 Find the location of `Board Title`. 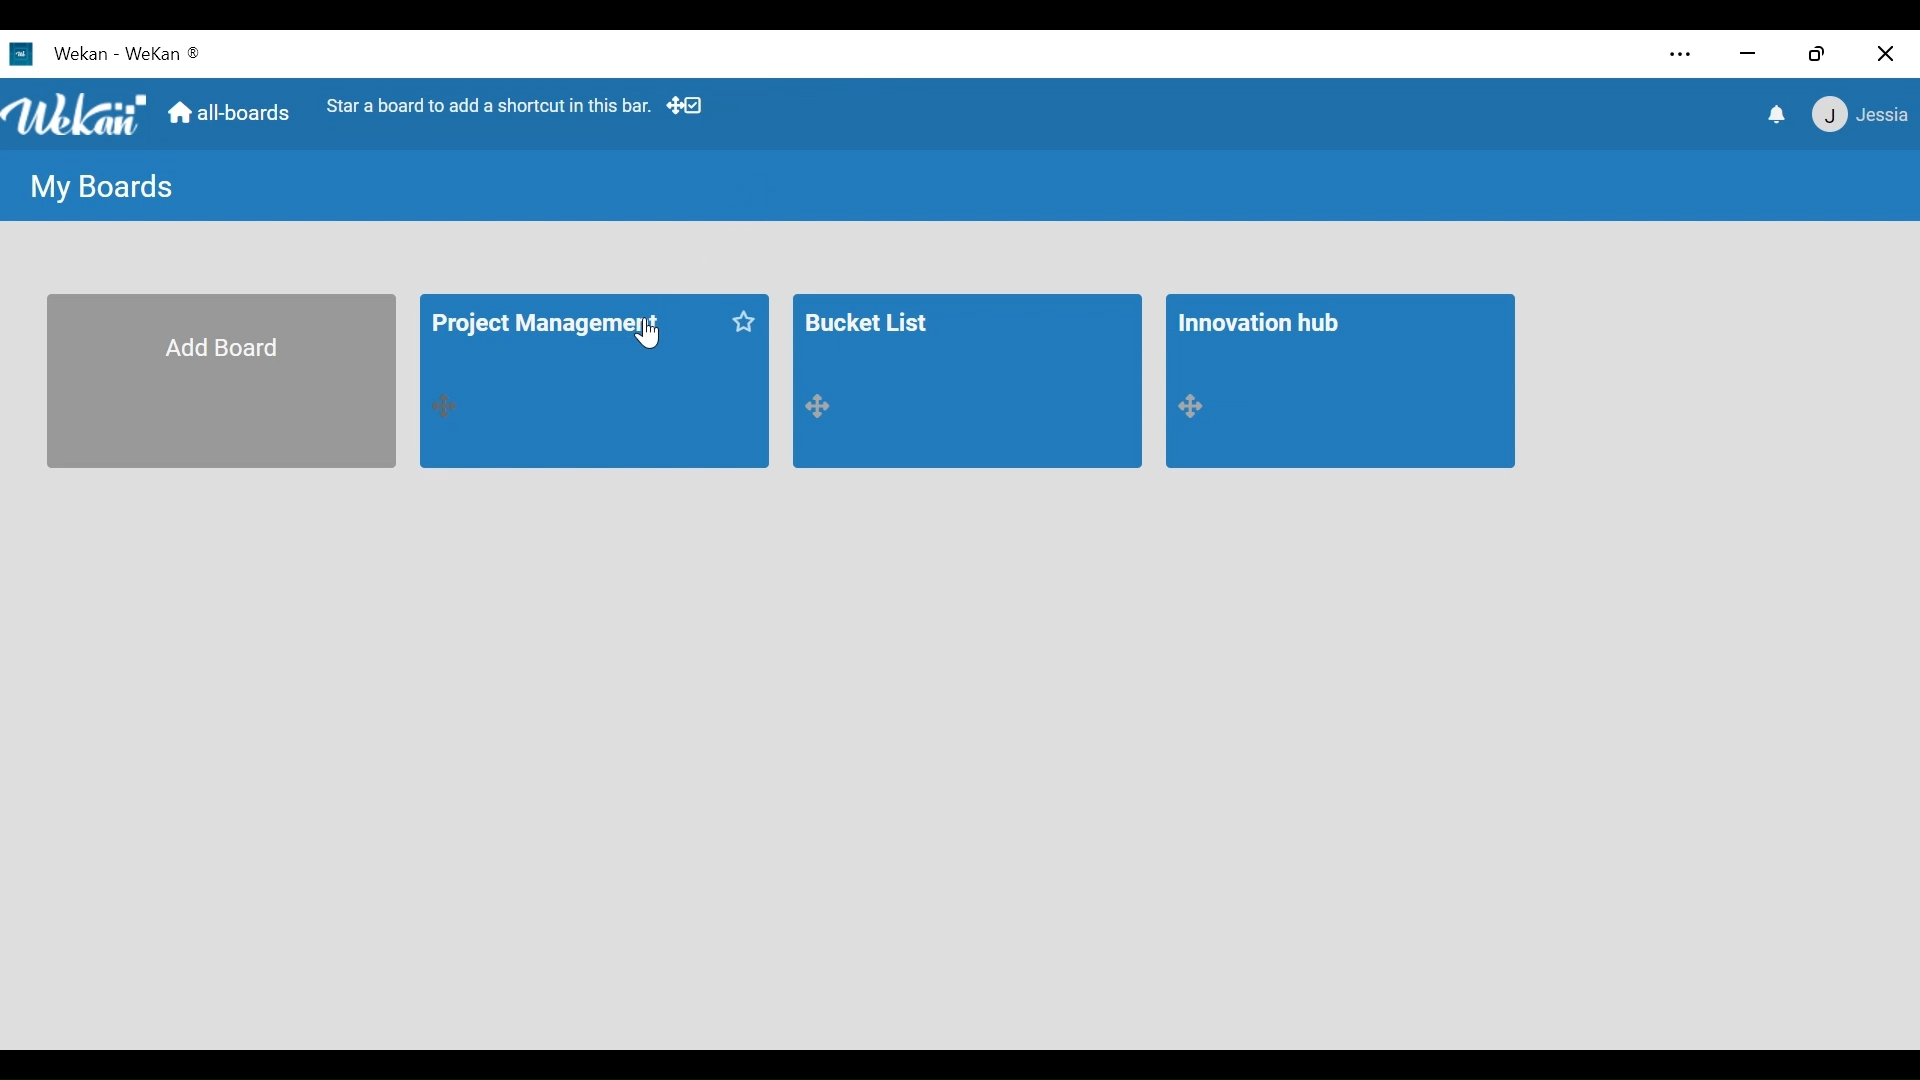

Board Title is located at coordinates (549, 327).